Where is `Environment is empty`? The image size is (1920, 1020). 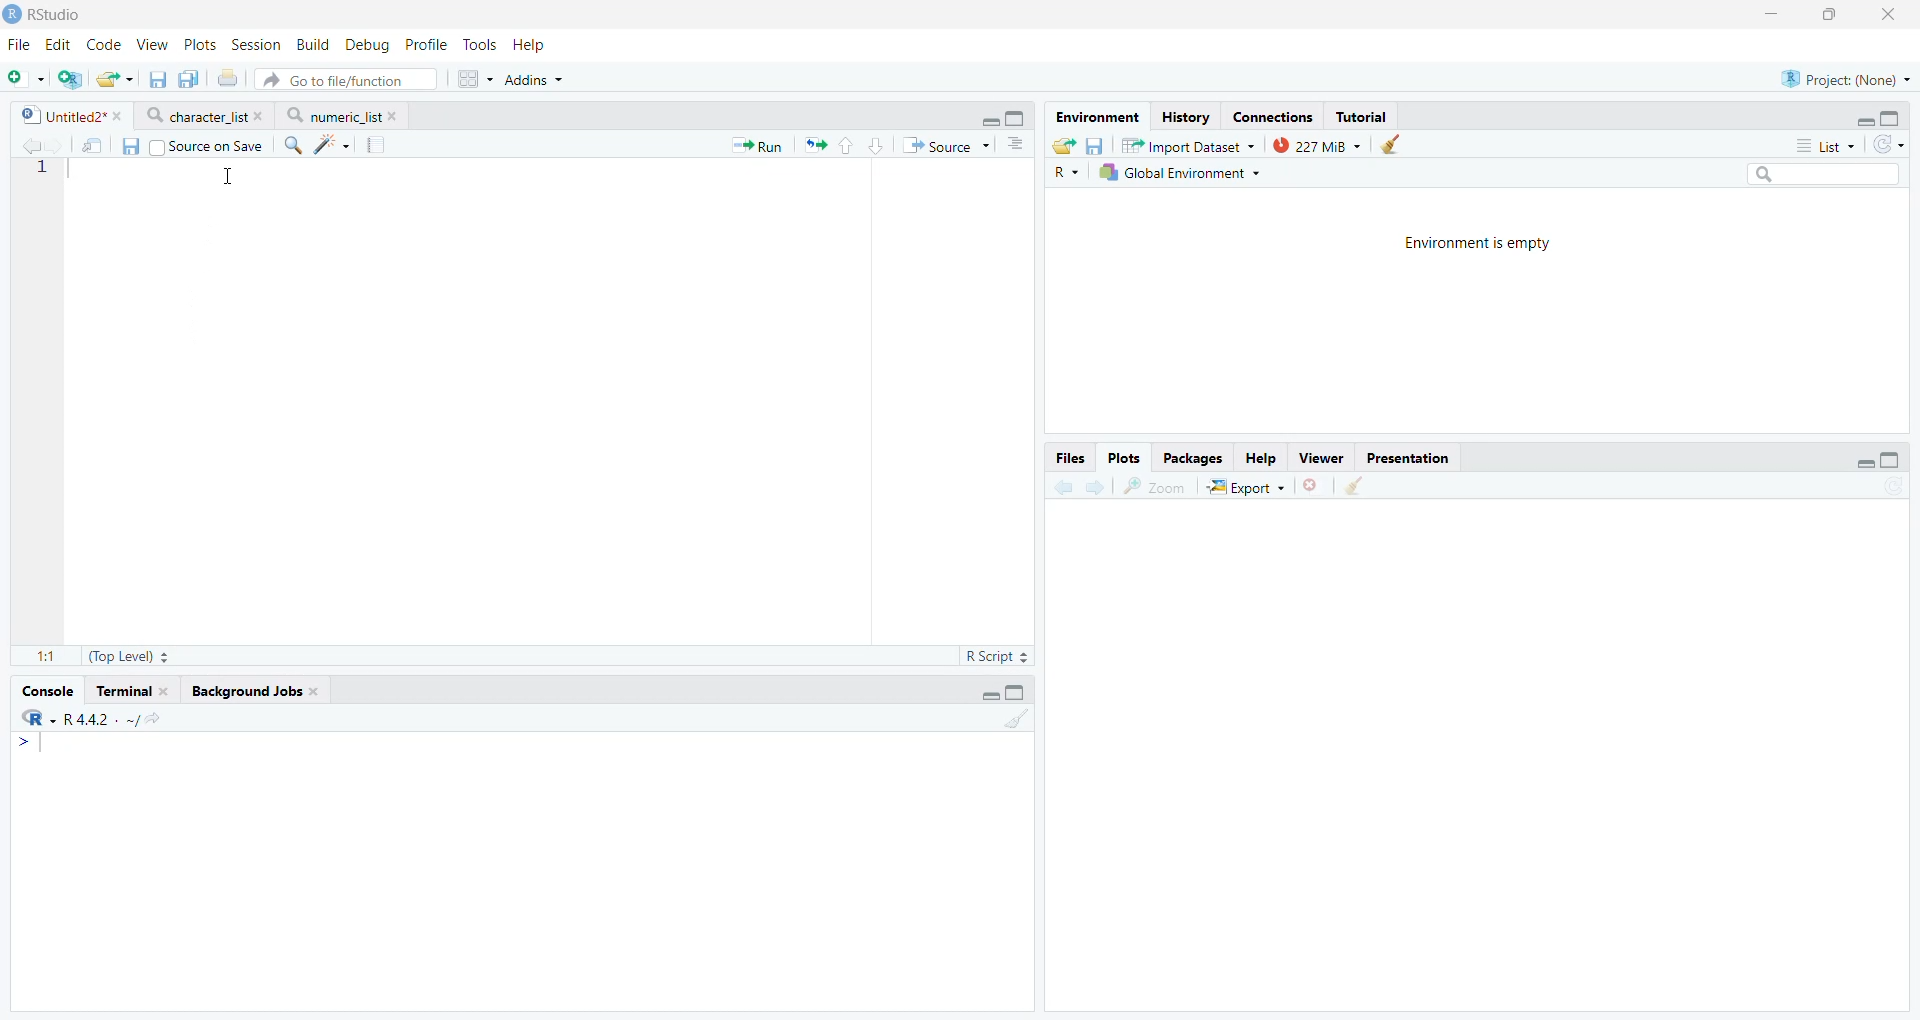
Environment is empty is located at coordinates (1477, 246).